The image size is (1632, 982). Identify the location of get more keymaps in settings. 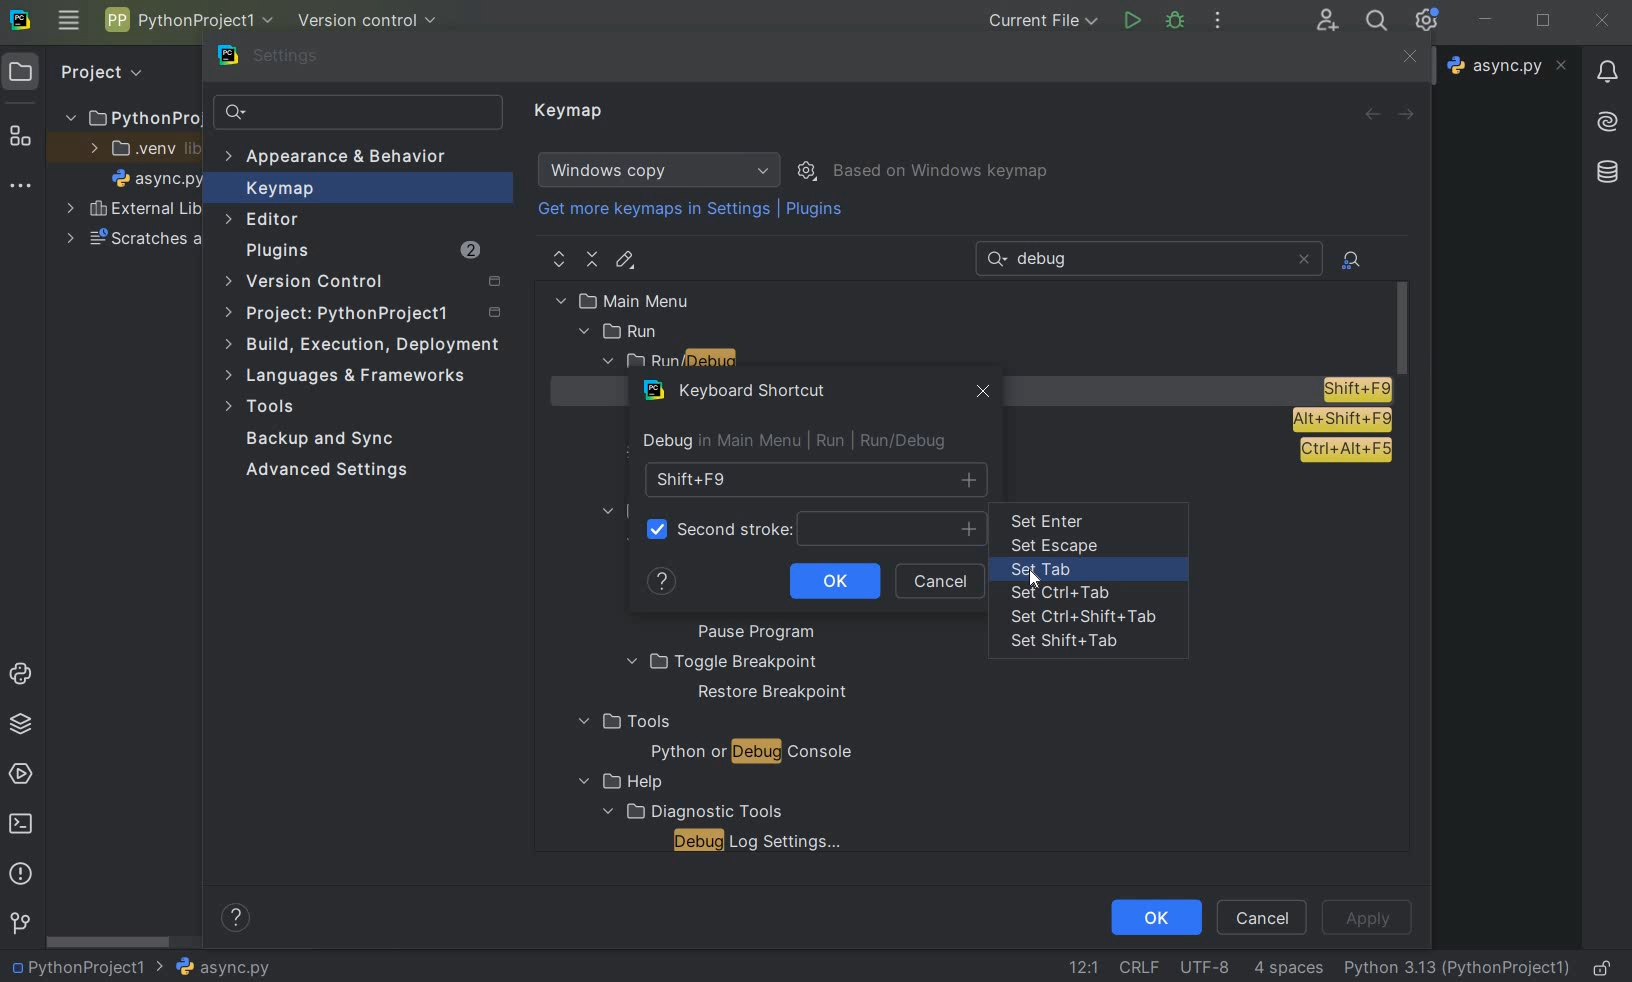
(656, 212).